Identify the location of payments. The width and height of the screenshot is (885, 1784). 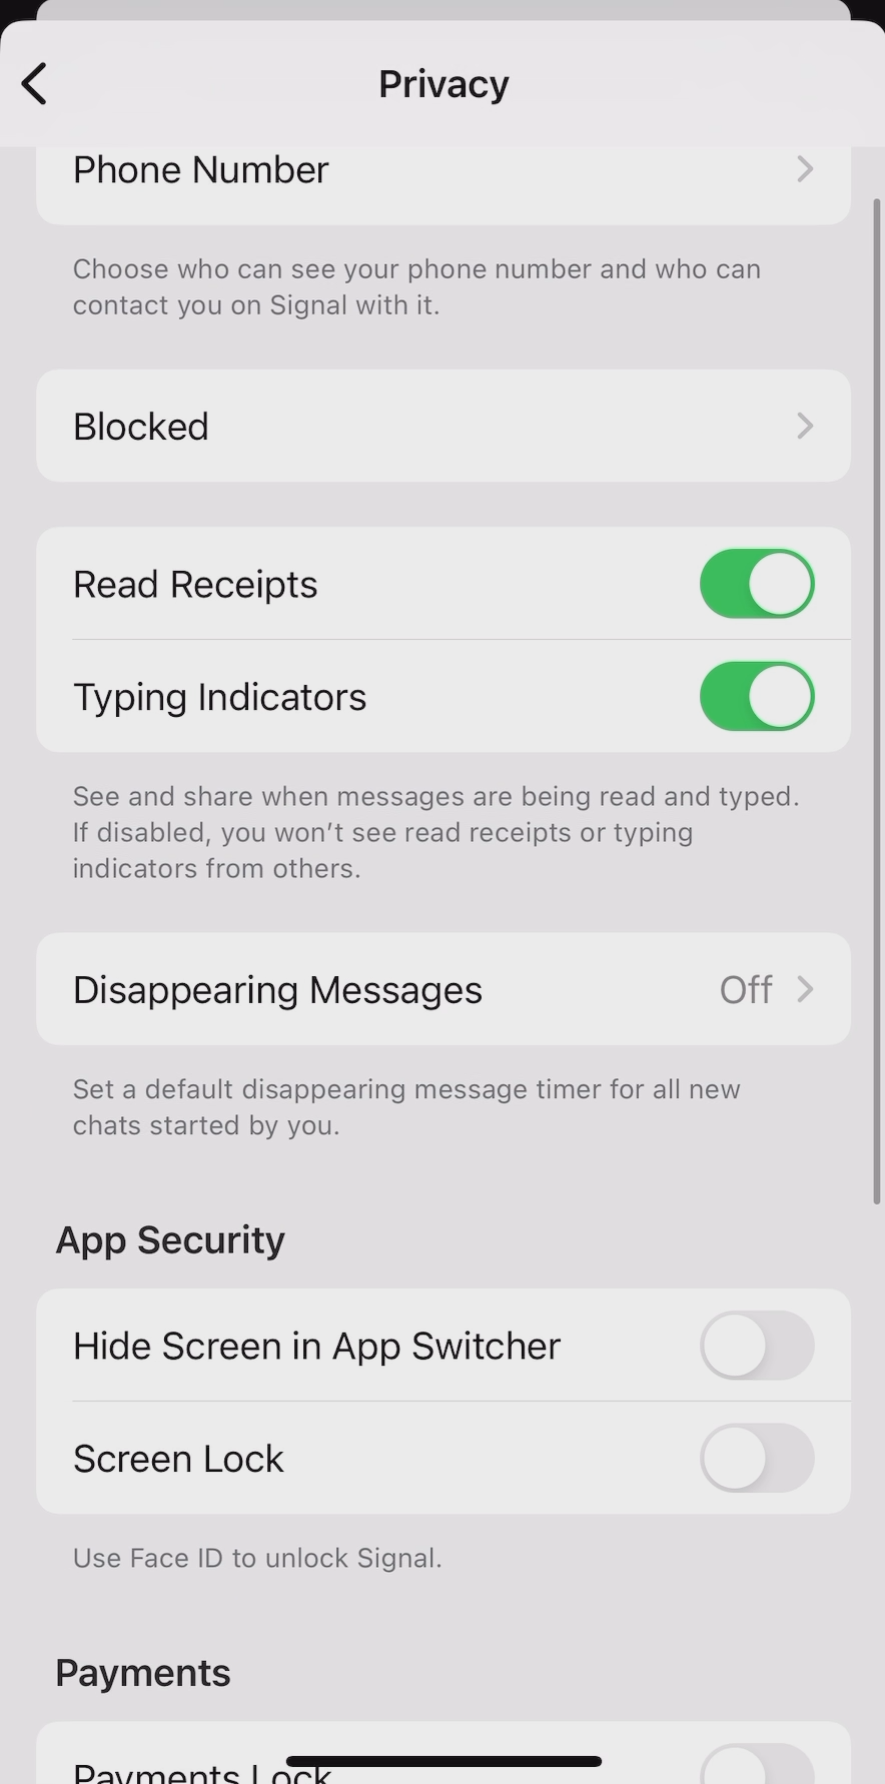
(145, 1666).